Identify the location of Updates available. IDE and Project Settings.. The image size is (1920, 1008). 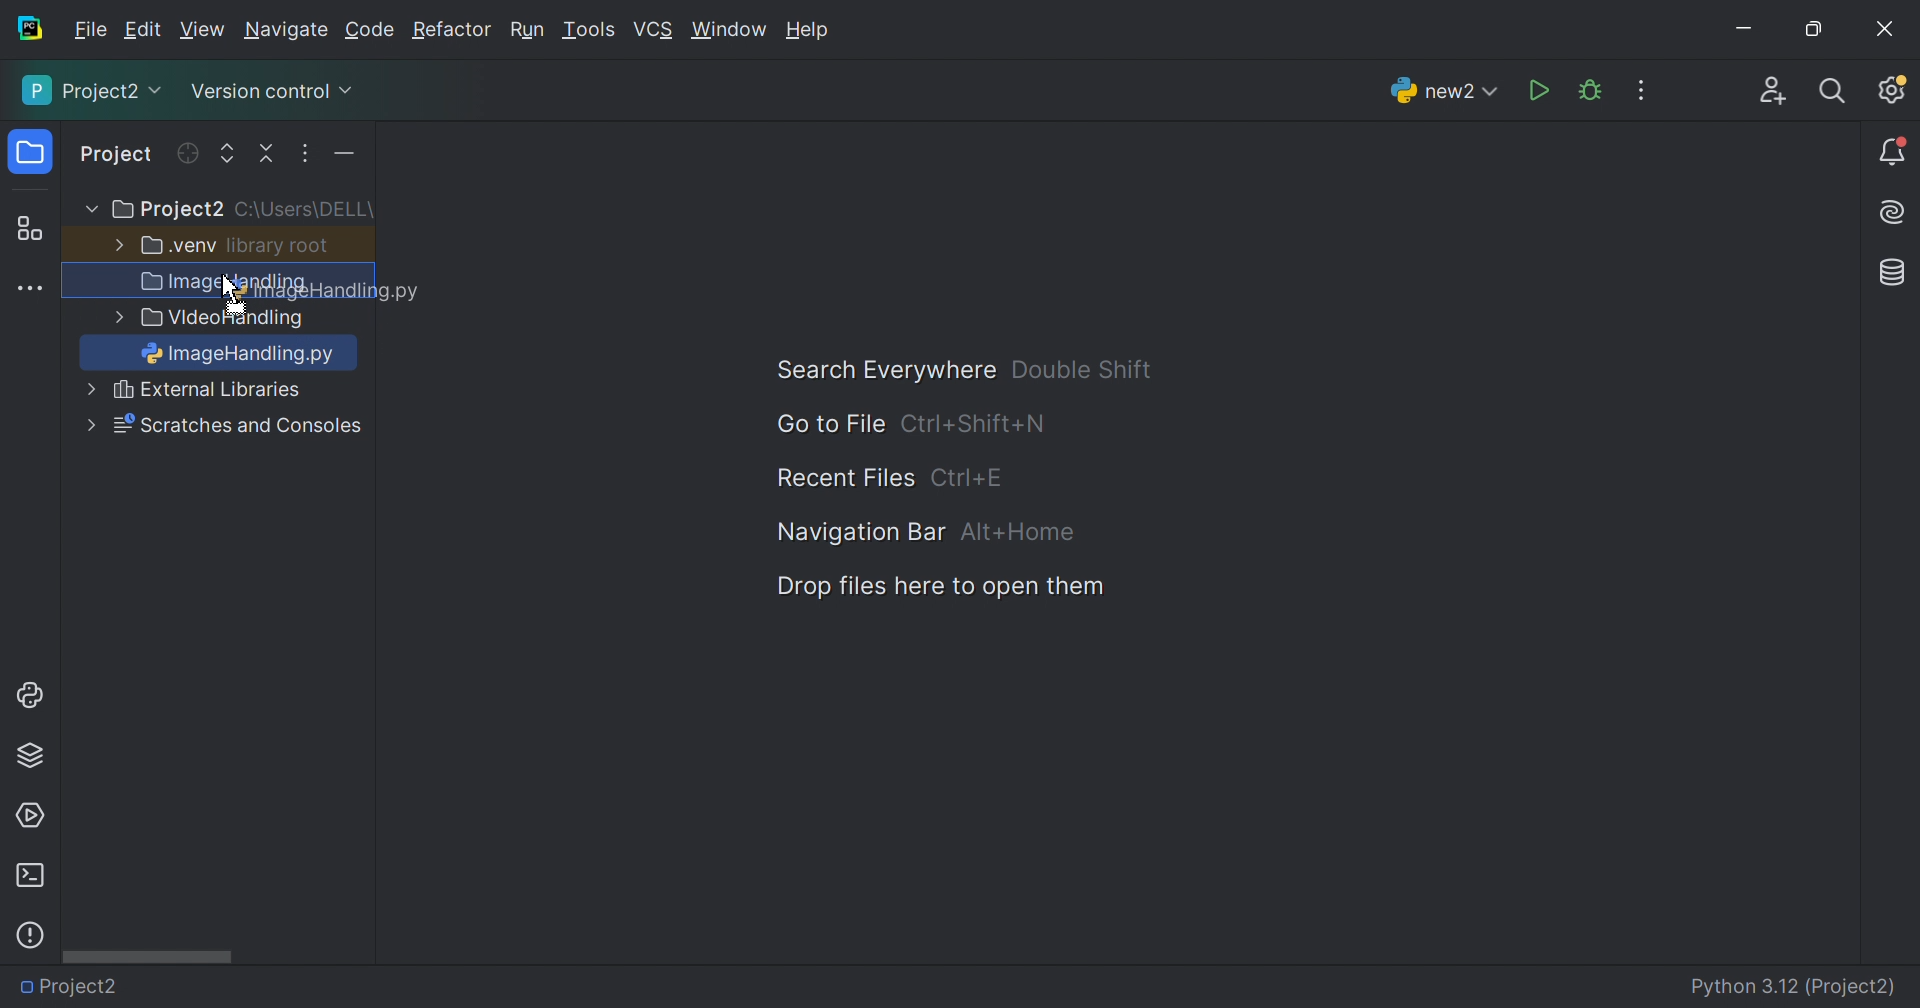
(1891, 89).